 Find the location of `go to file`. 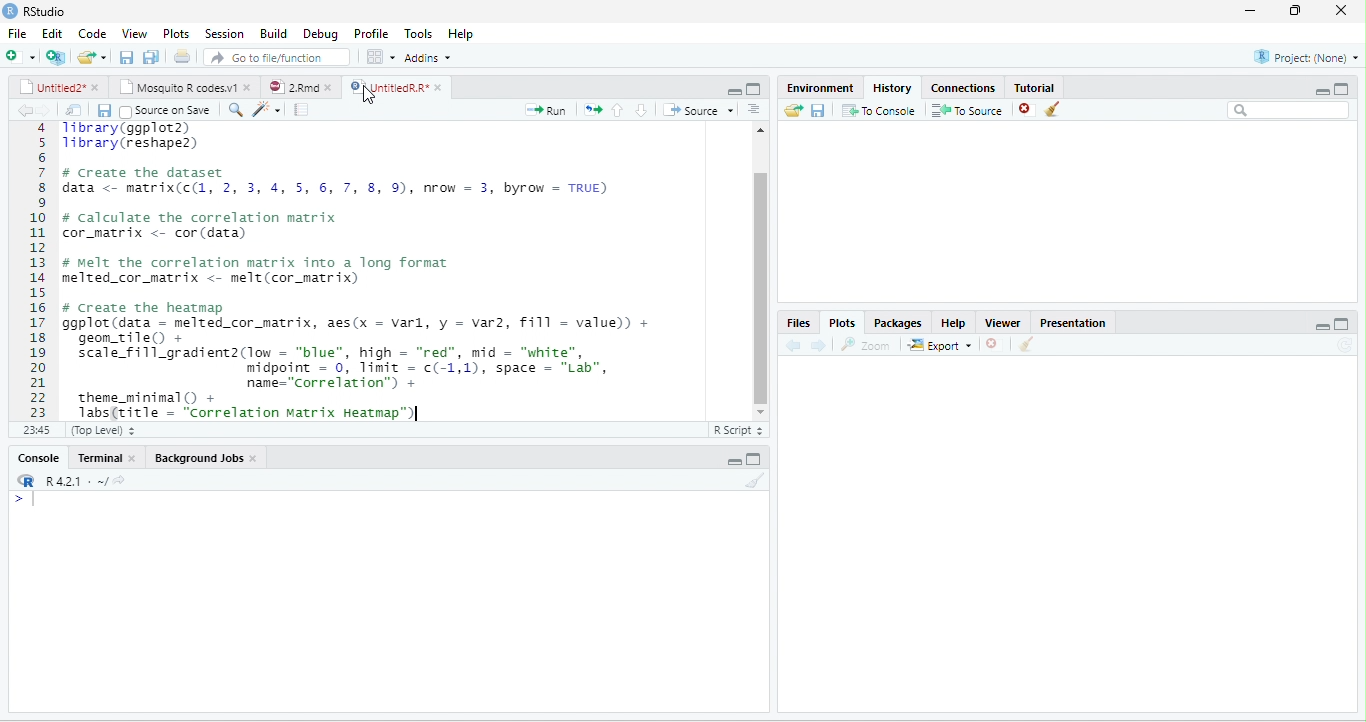

go to file is located at coordinates (278, 56).